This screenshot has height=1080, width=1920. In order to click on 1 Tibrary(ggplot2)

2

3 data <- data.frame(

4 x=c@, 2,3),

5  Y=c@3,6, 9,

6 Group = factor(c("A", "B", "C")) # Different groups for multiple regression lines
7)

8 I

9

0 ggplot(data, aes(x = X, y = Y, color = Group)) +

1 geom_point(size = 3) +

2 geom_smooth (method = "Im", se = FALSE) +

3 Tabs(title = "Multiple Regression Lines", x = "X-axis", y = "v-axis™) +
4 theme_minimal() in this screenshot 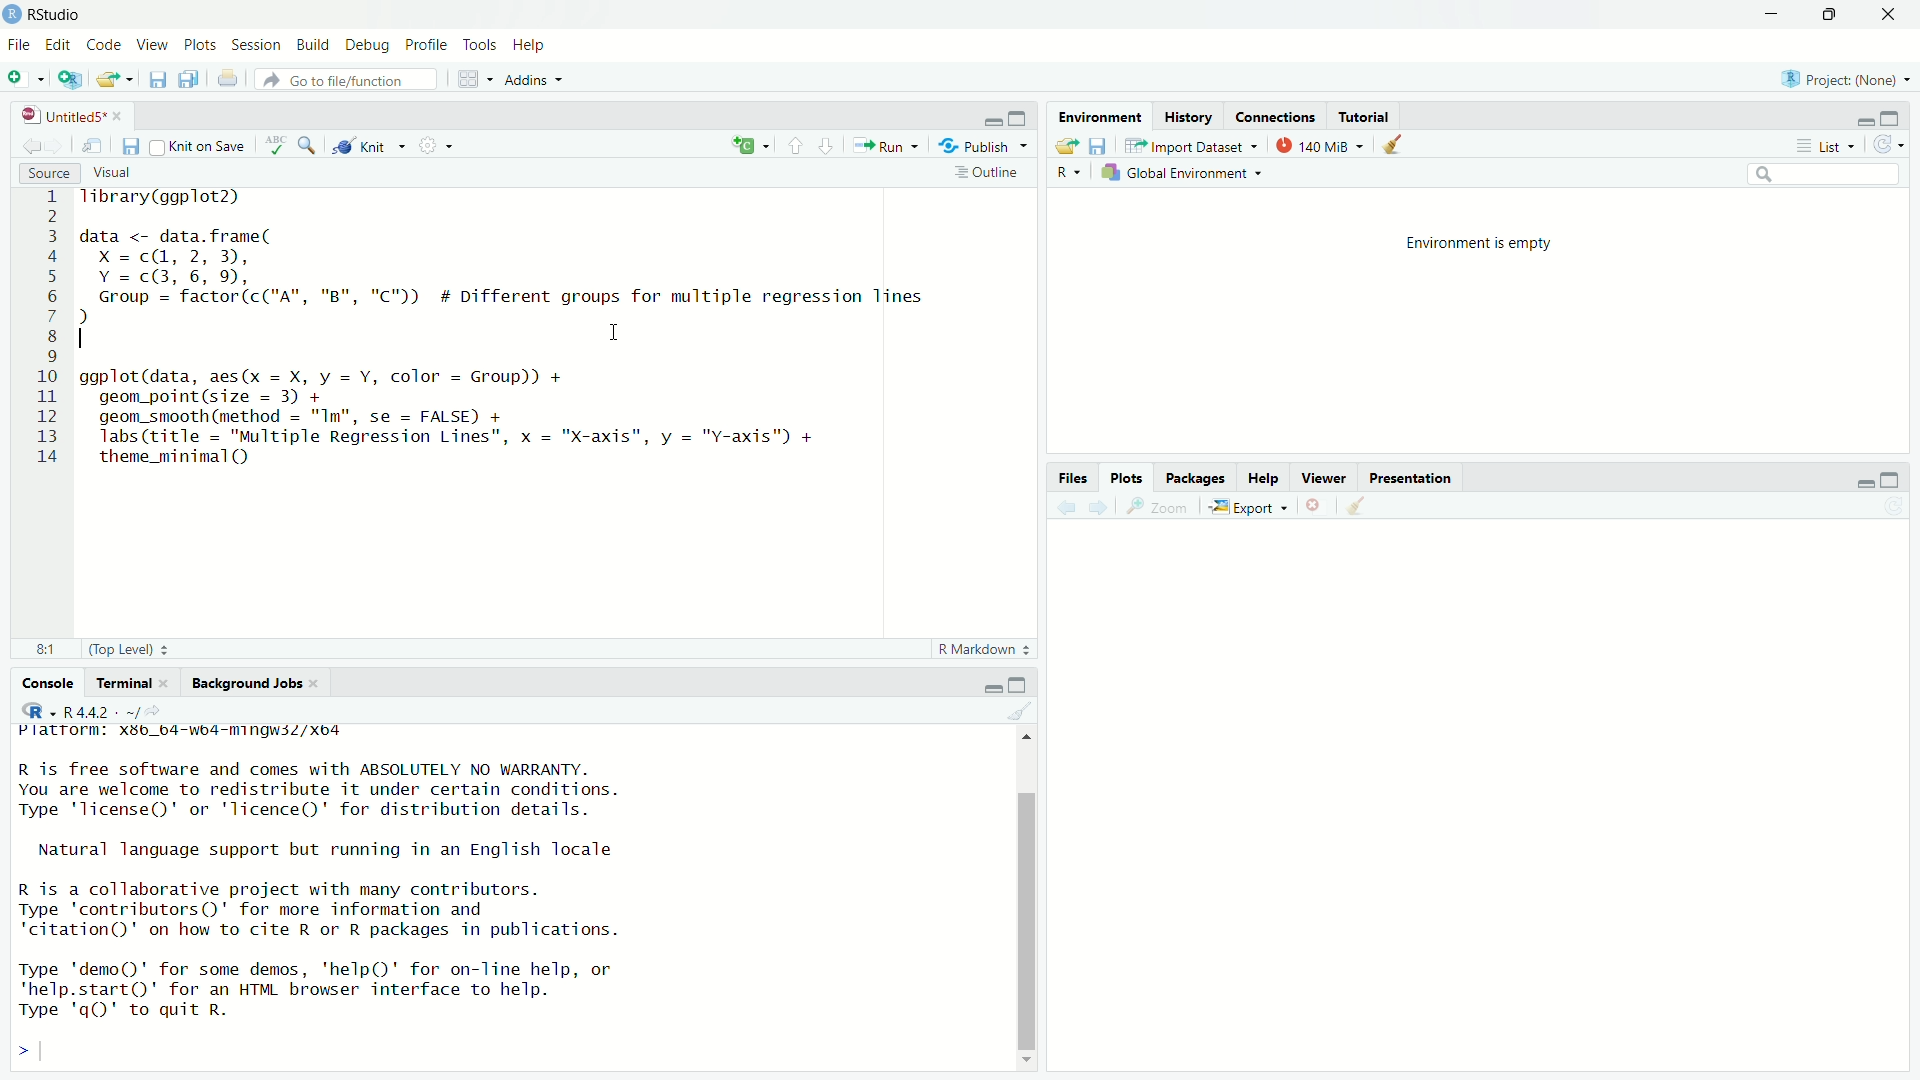, I will do `click(467, 337)`.